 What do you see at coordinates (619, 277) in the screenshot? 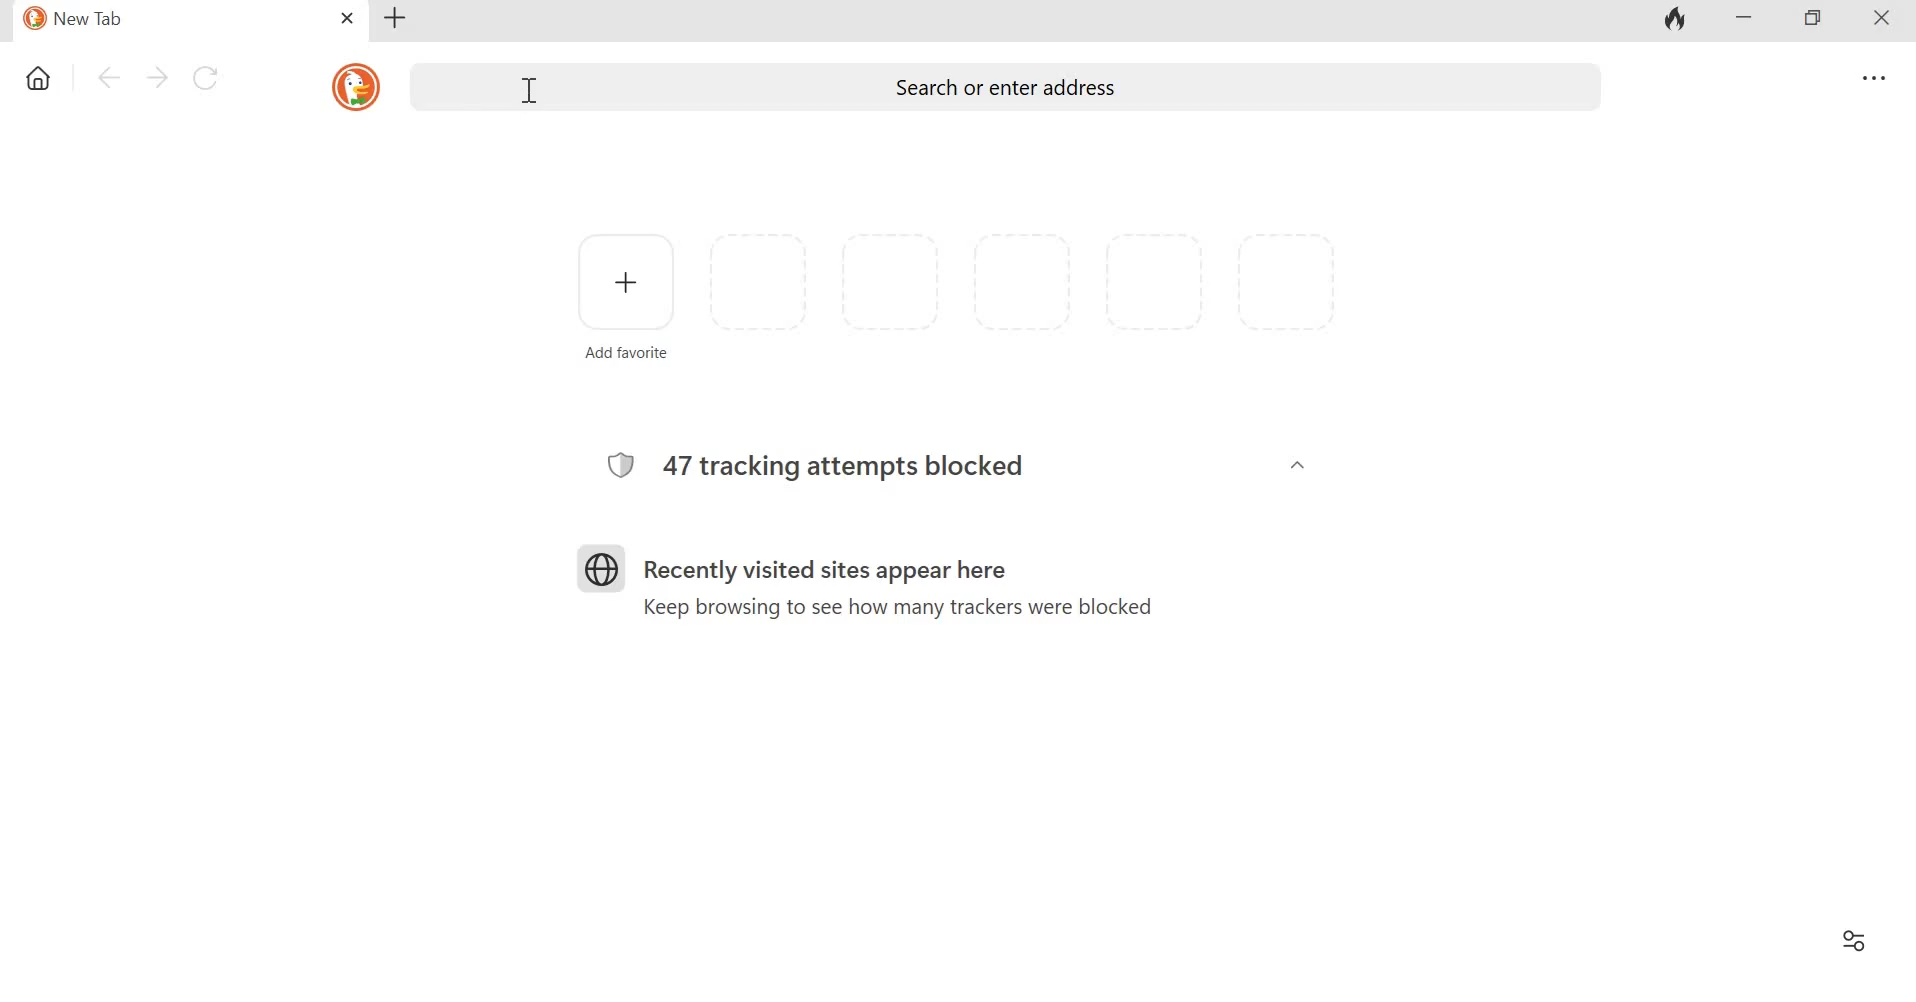
I see `Add favorite` at bounding box center [619, 277].